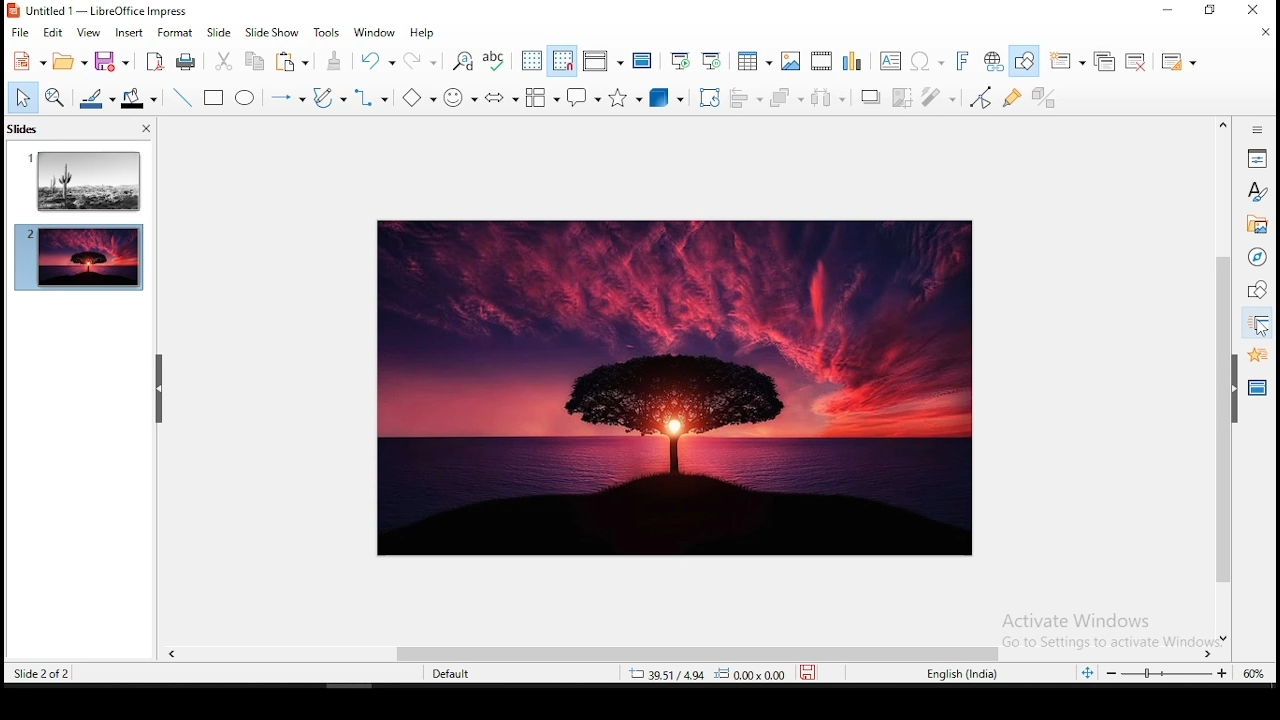 Image resolution: width=1280 pixels, height=720 pixels. I want to click on copy, so click(253, 61).